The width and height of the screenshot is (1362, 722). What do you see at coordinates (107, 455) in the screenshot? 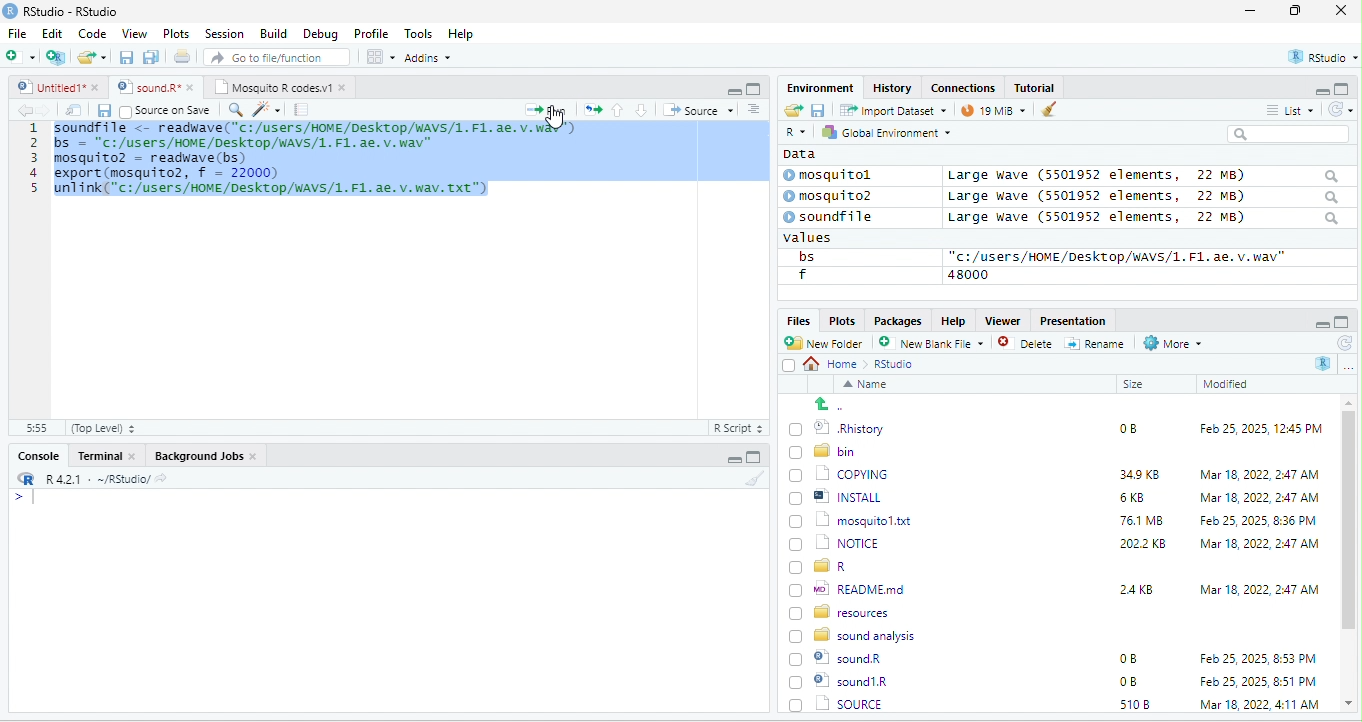
I see `Terminal` at bounding box center [107, 455].